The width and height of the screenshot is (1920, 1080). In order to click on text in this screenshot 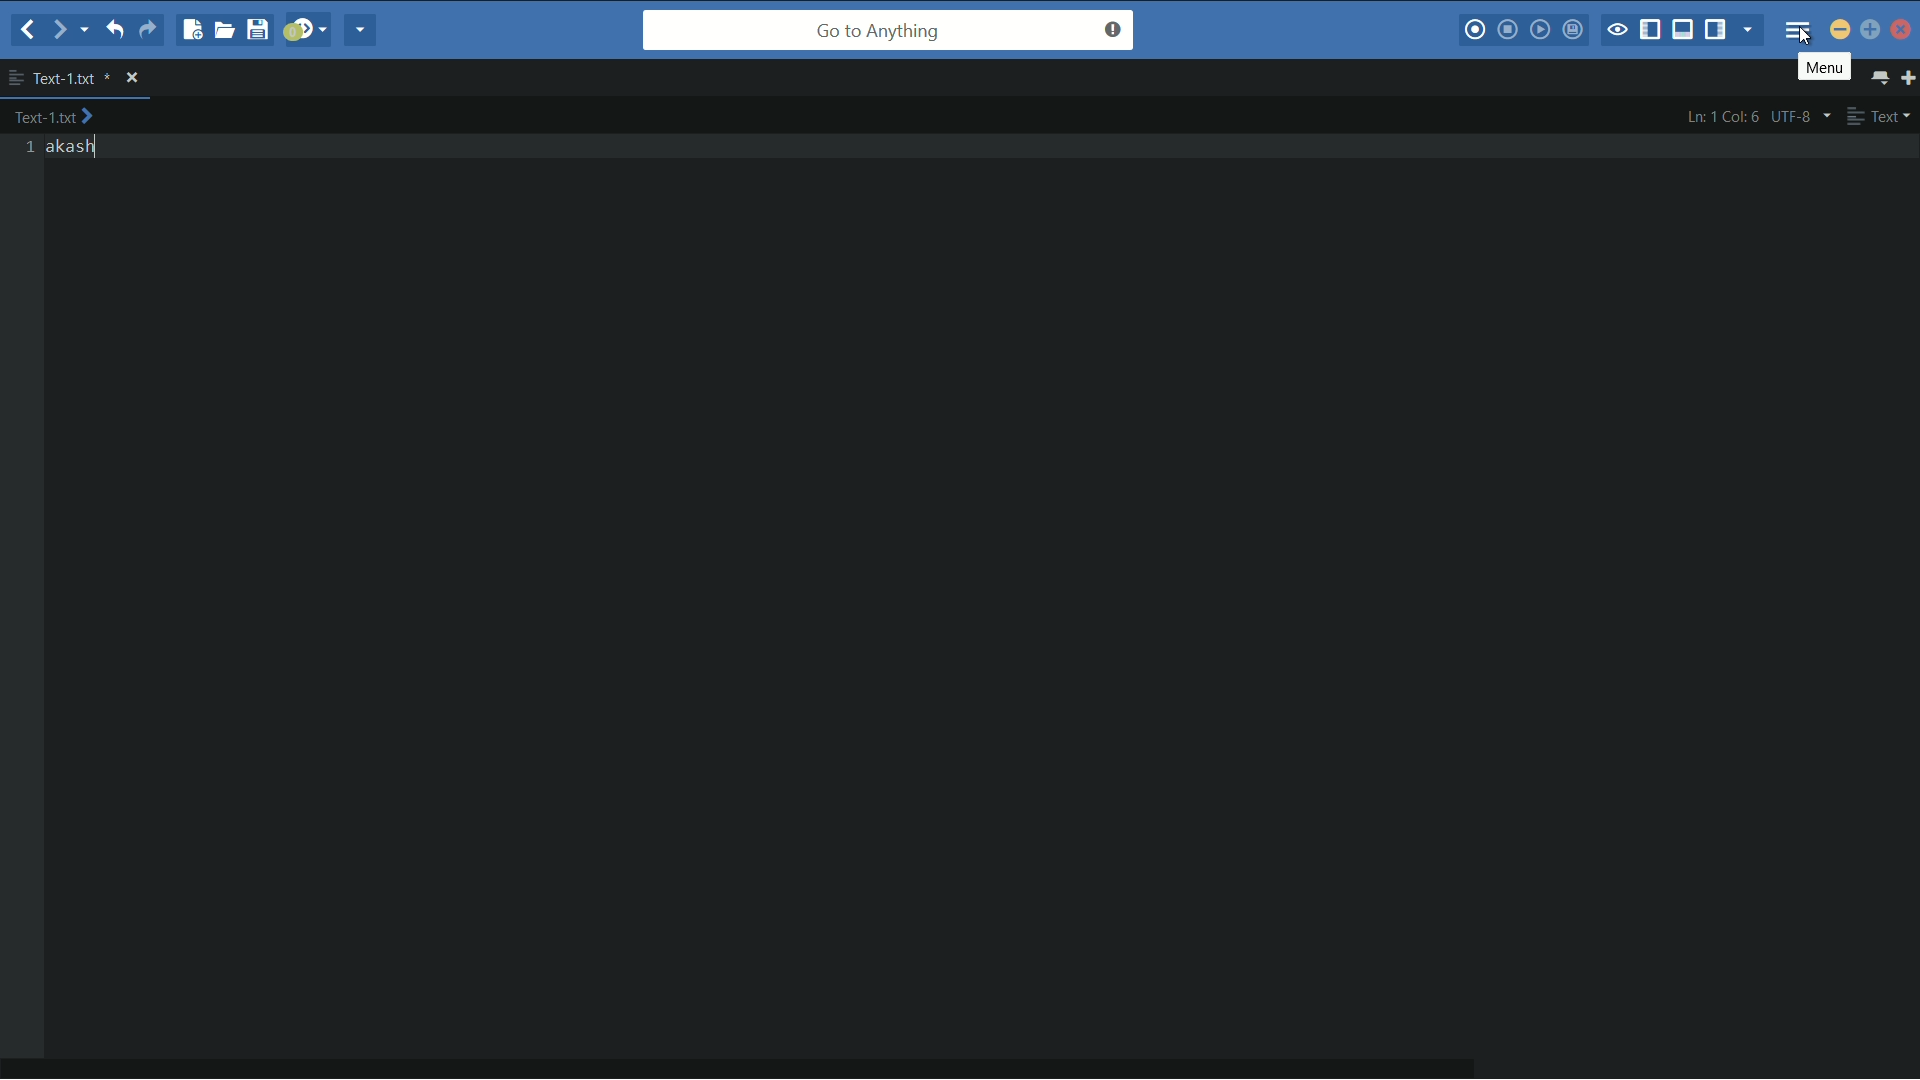, I will do `click(76, 118)`.